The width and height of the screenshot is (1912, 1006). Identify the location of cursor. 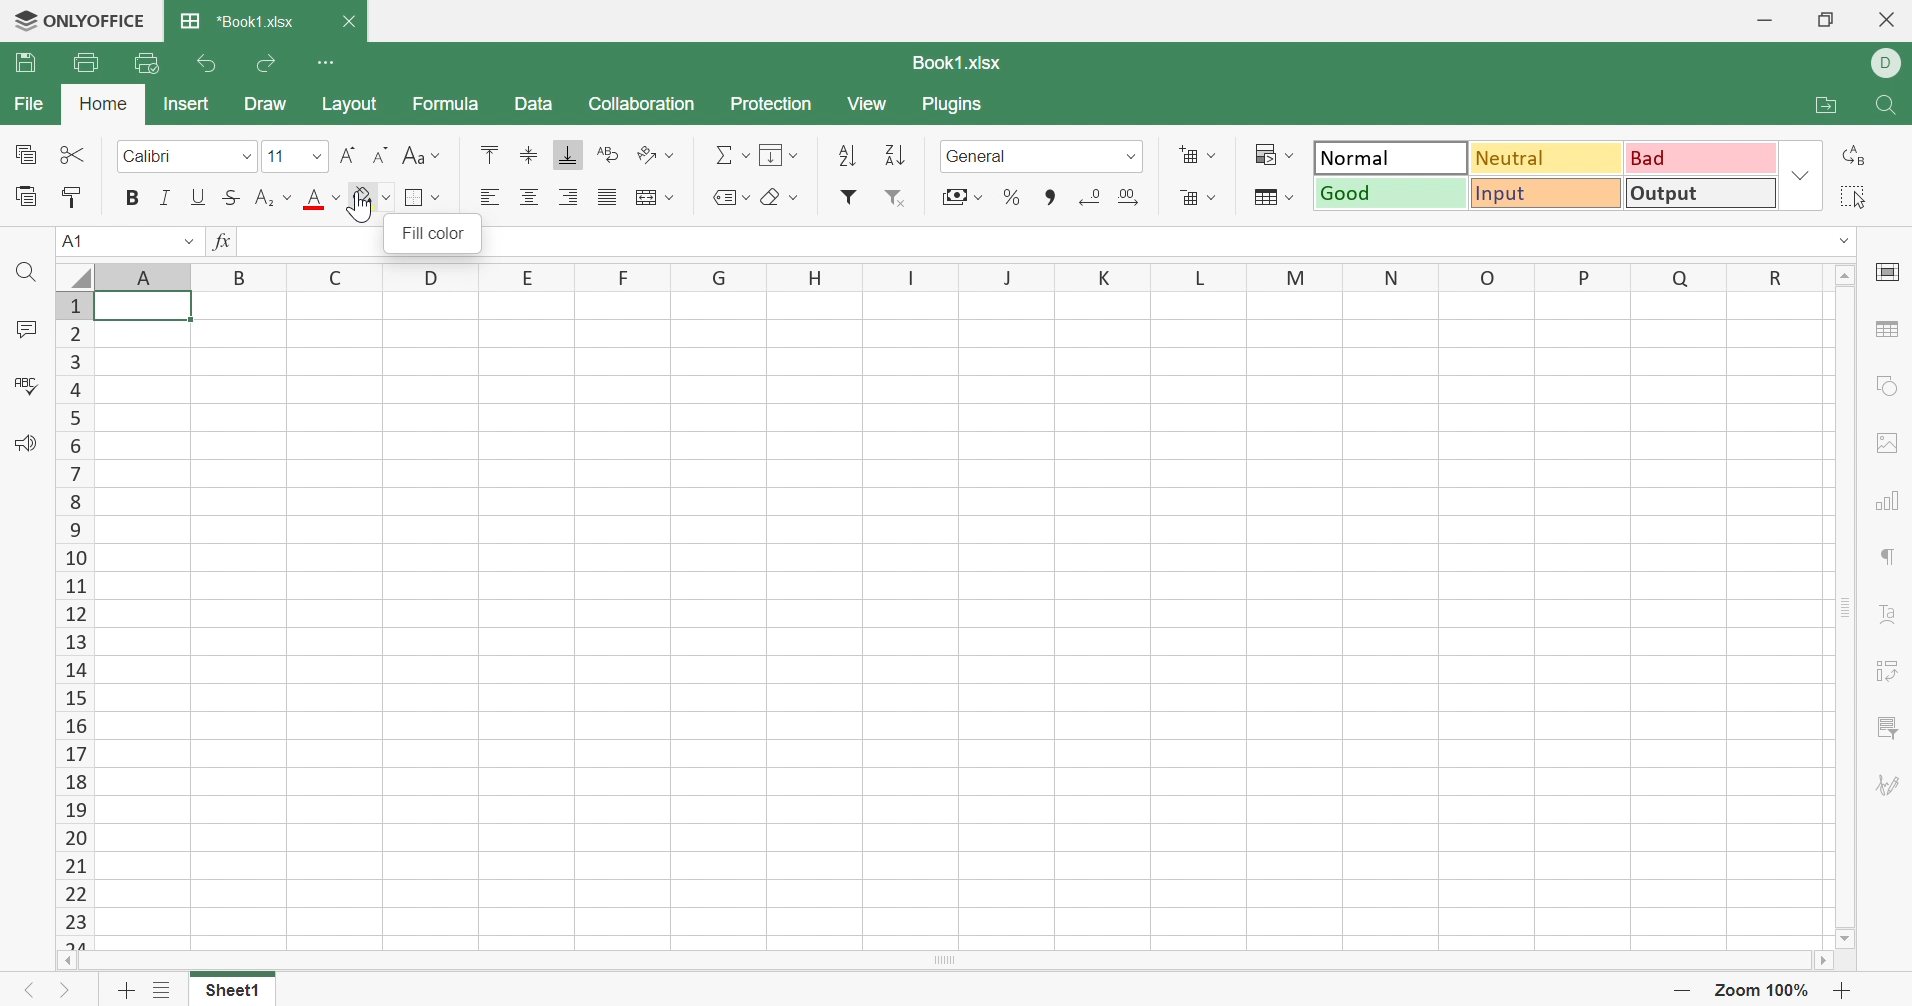
(365, 208).